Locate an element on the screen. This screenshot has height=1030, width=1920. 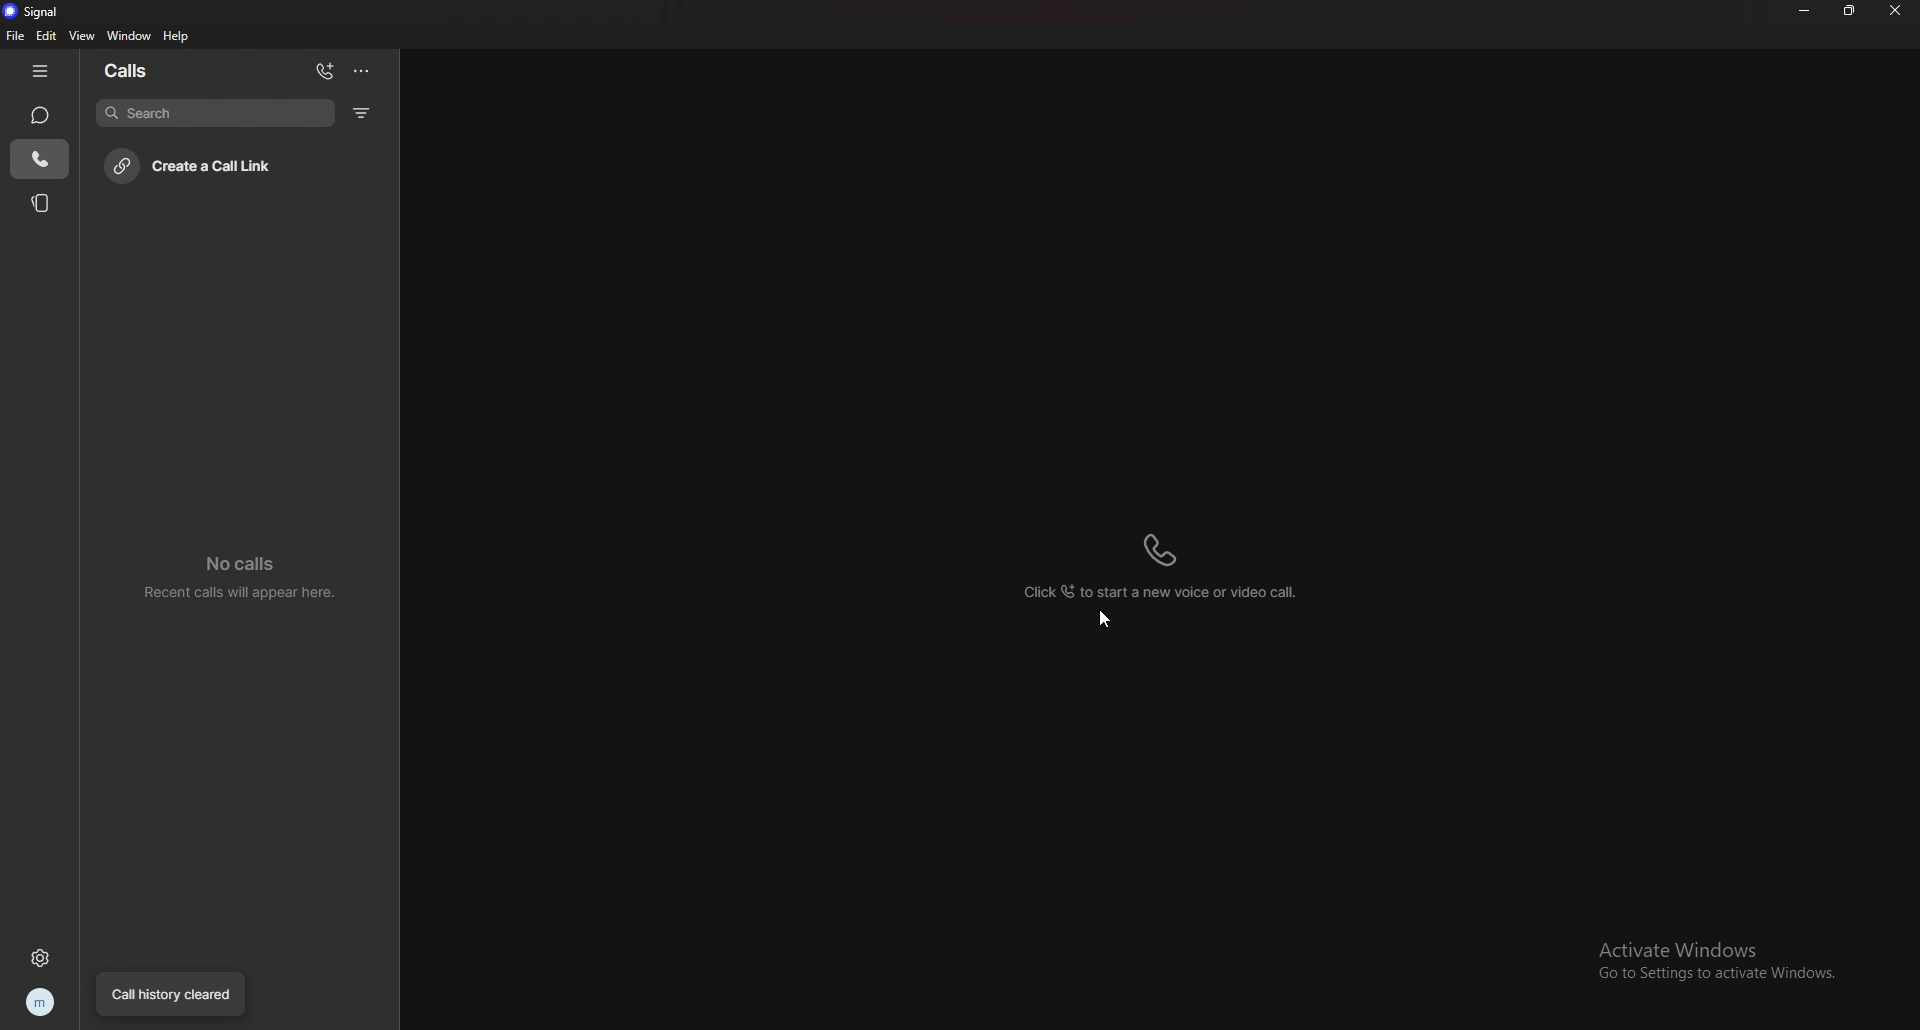
window is located at coordinates (130, 37).